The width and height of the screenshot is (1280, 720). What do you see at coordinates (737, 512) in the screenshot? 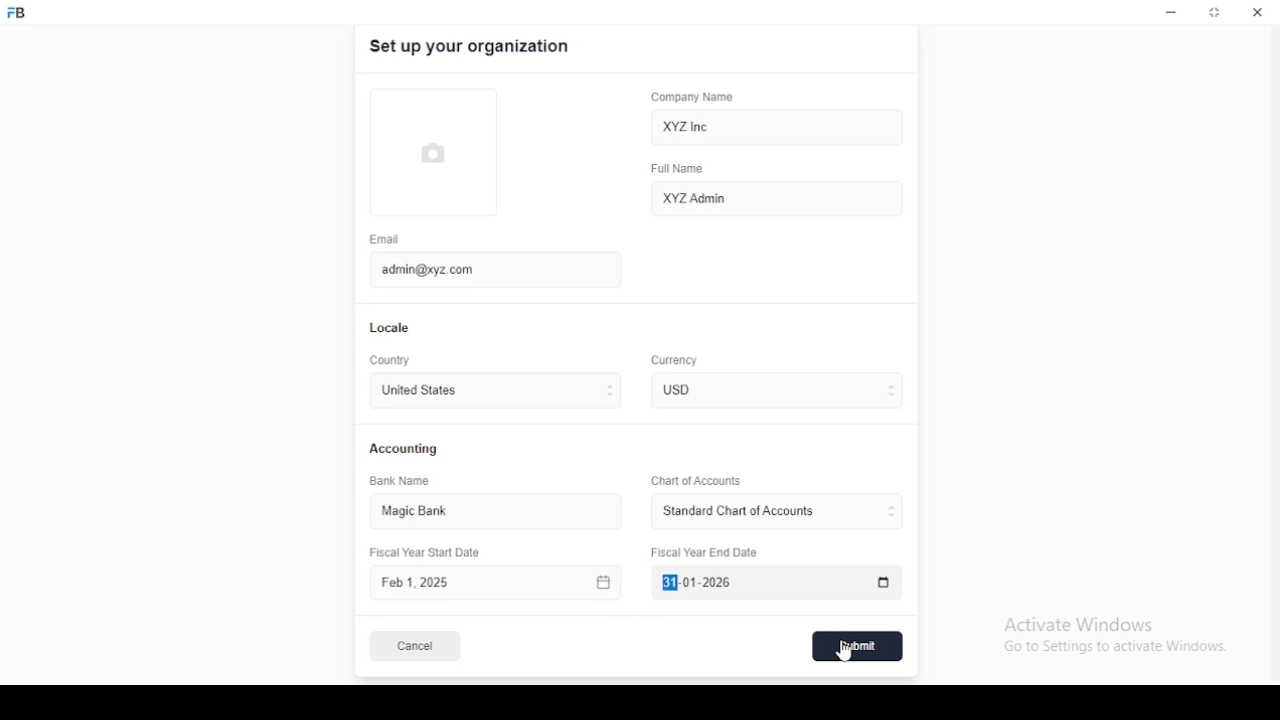
I see `L ‘Standard Chart of Accounts` at bounding box center [737, 512].